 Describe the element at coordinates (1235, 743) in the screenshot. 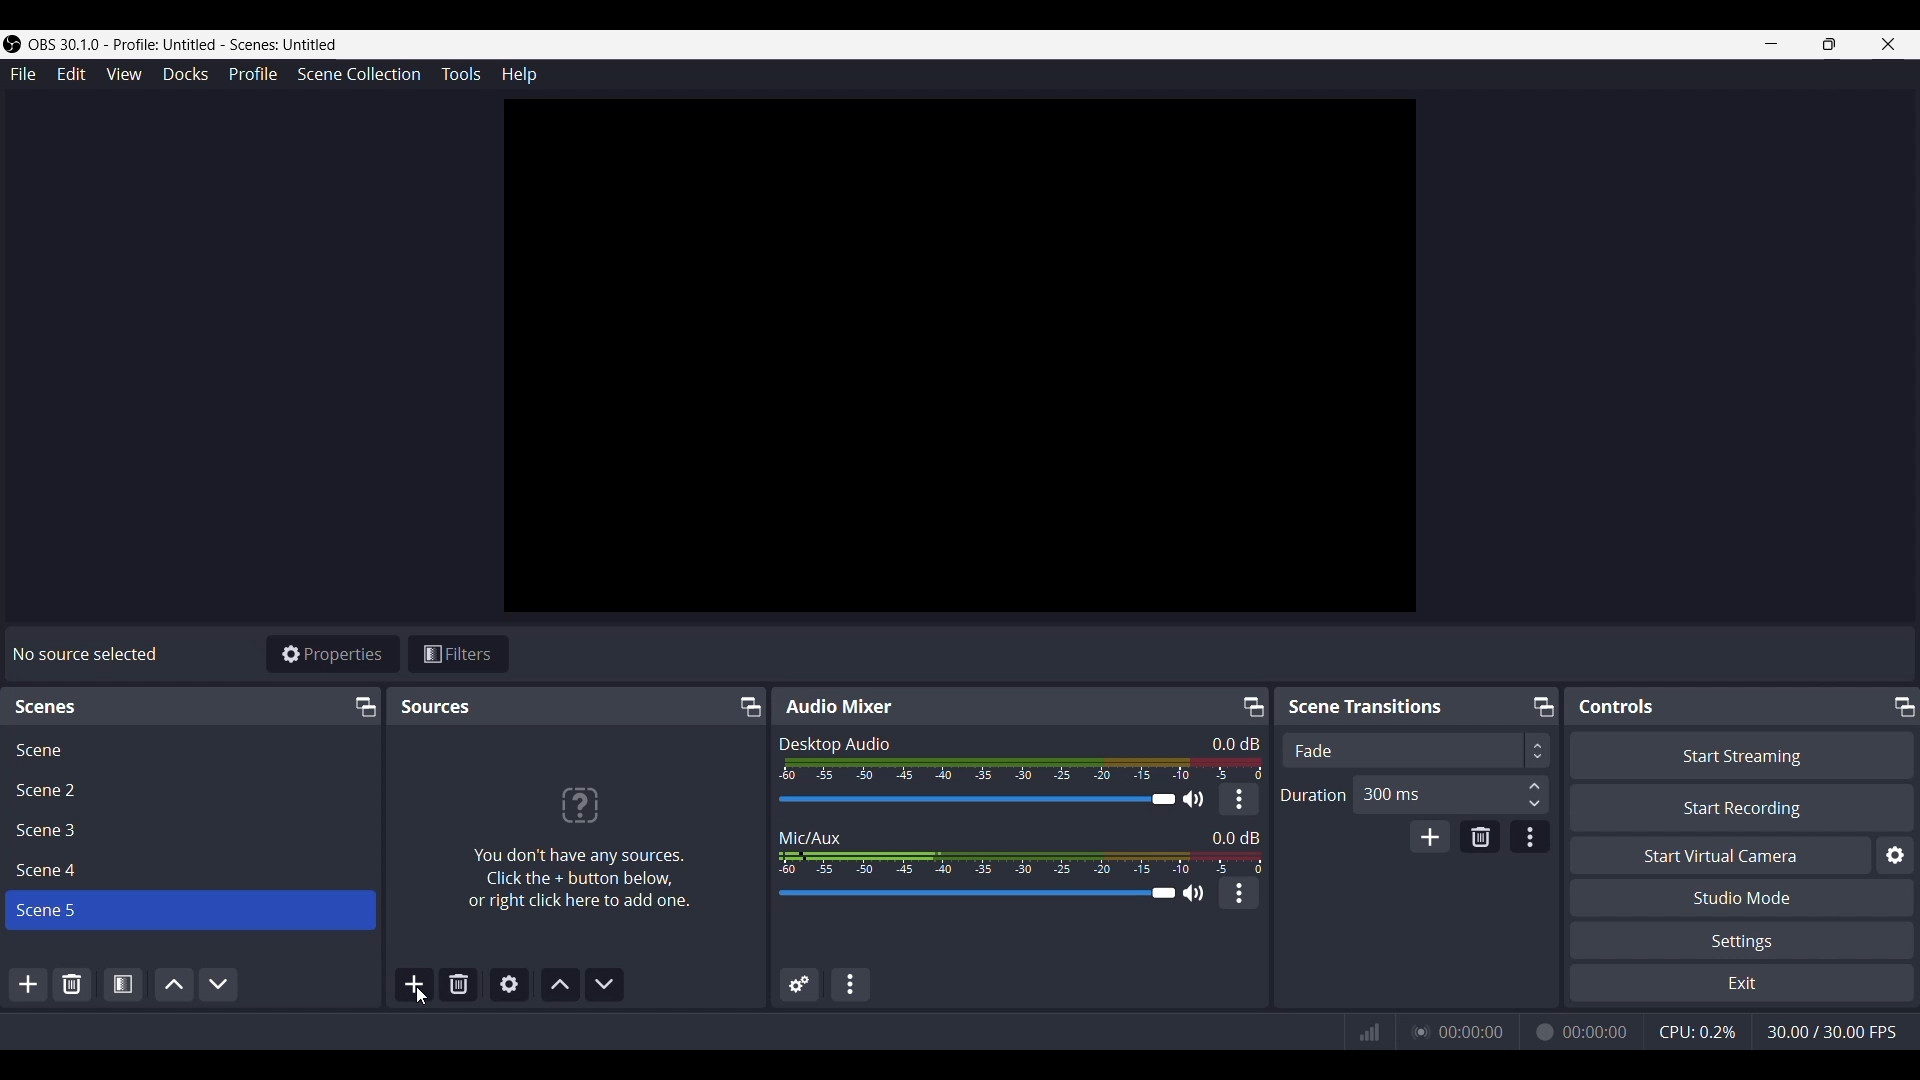

I see `0.0 dB` at that location.